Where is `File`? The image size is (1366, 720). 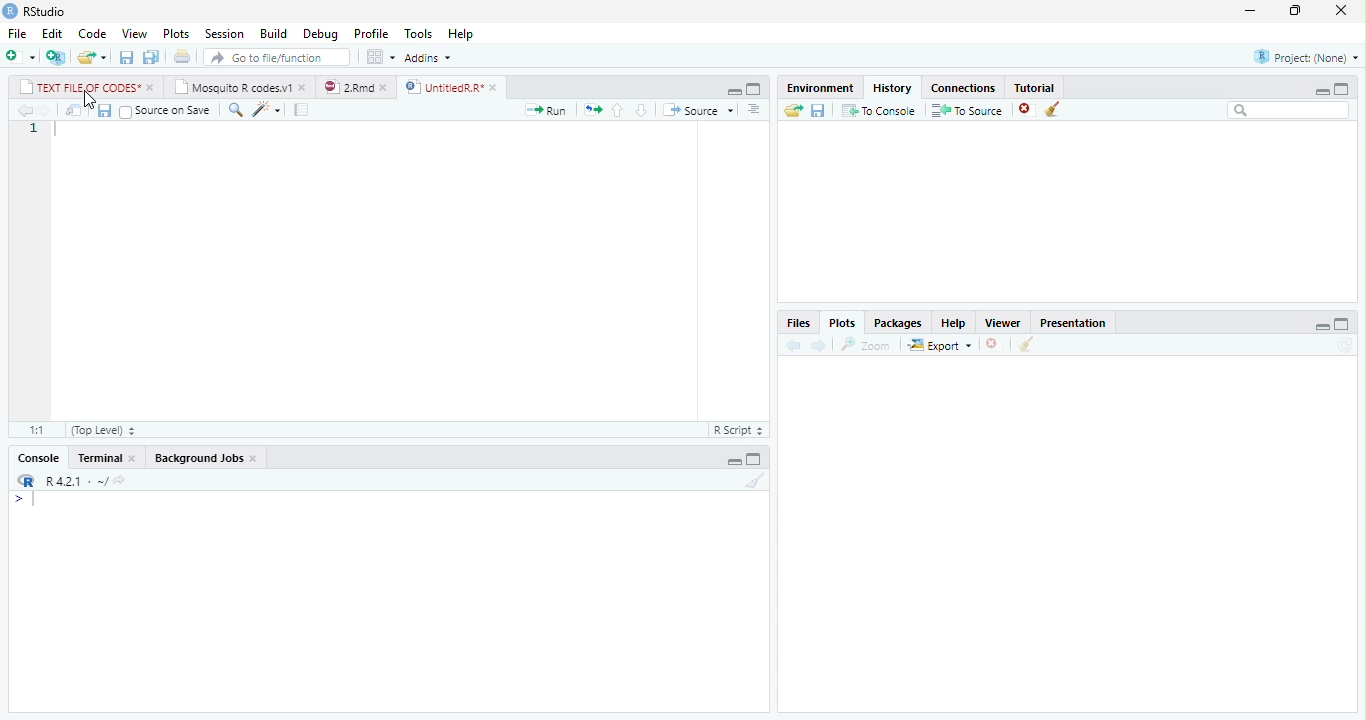 File is located at coordinates (17, 33).